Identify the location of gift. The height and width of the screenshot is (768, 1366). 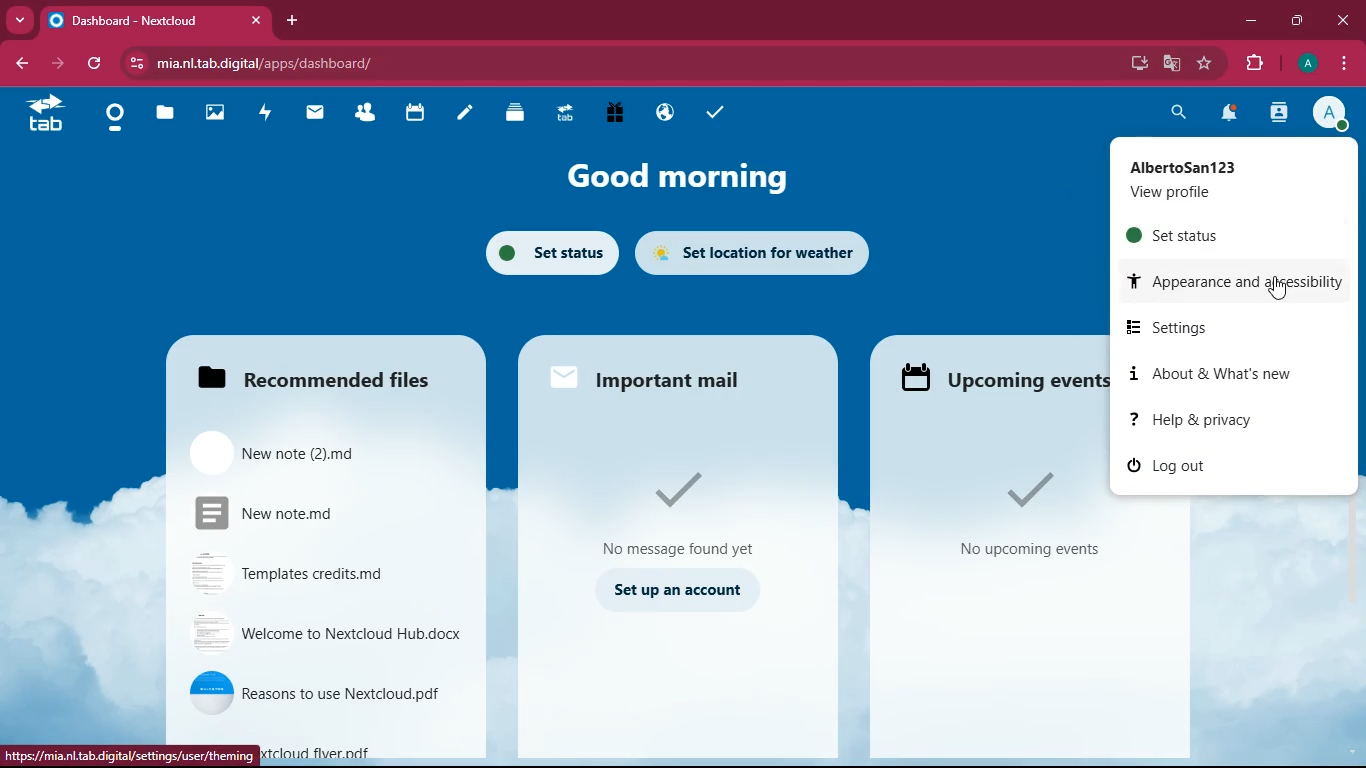
(616, 112).